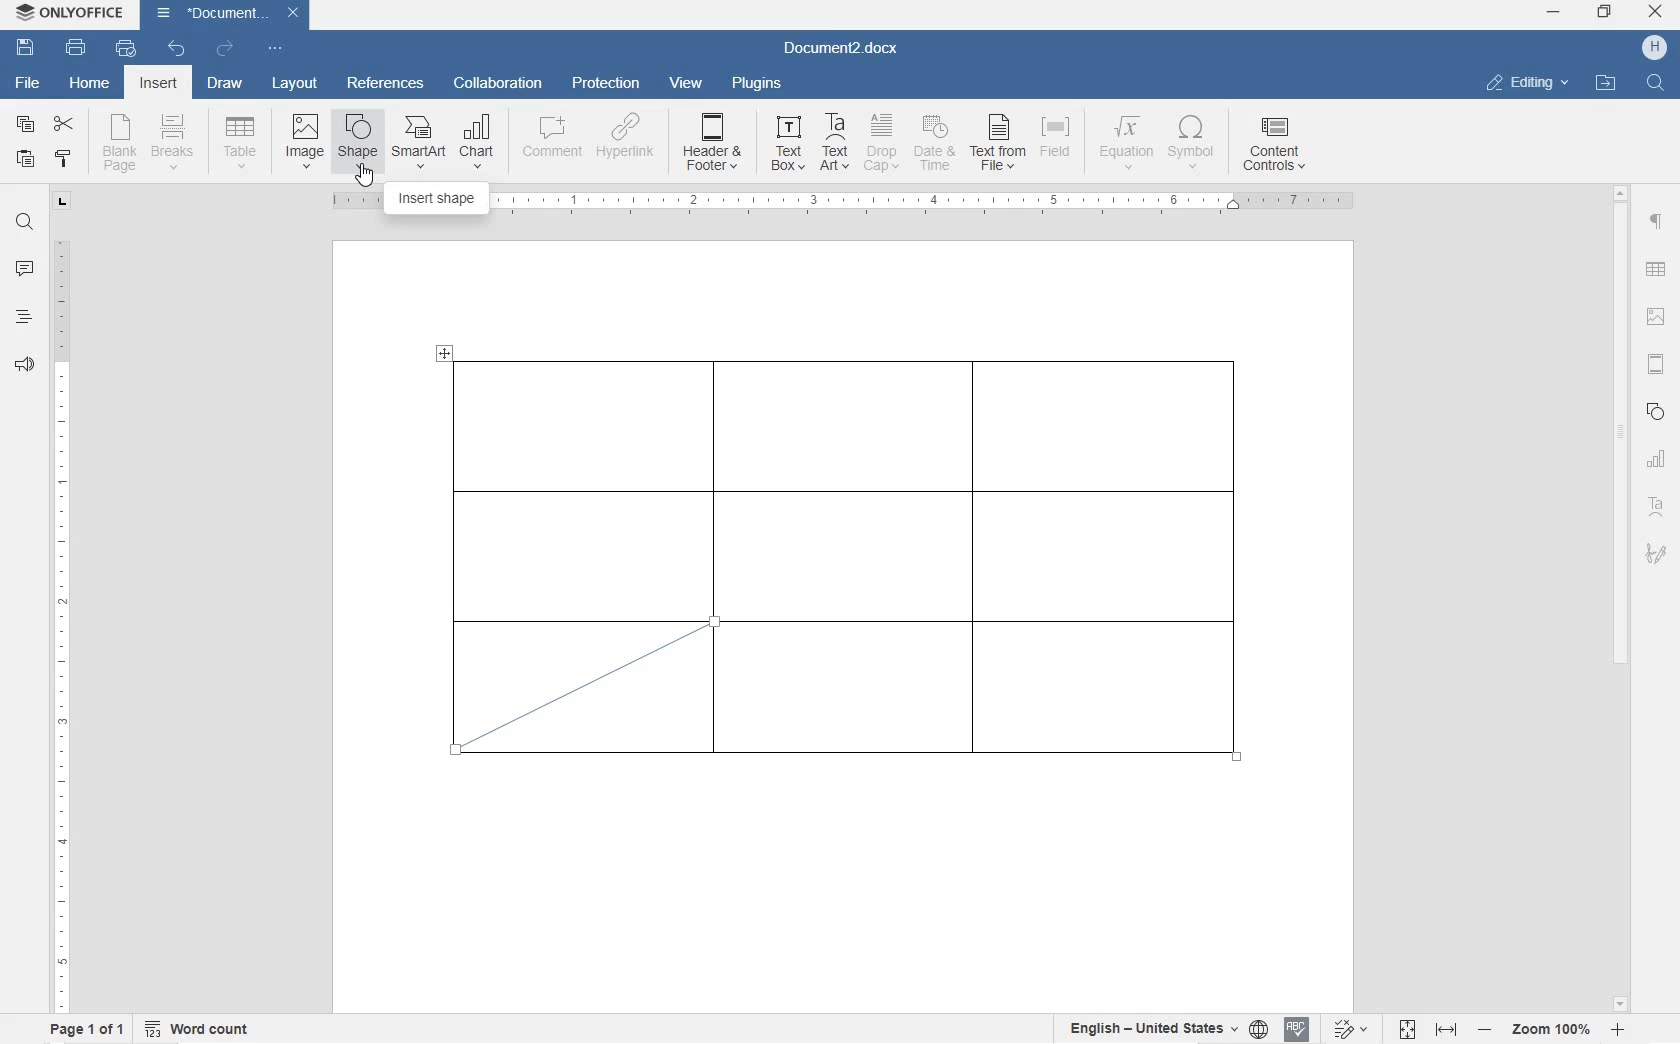 This screenshot has width=1680, height=1044. I want to click on insert page breaks, so click(175, 143).